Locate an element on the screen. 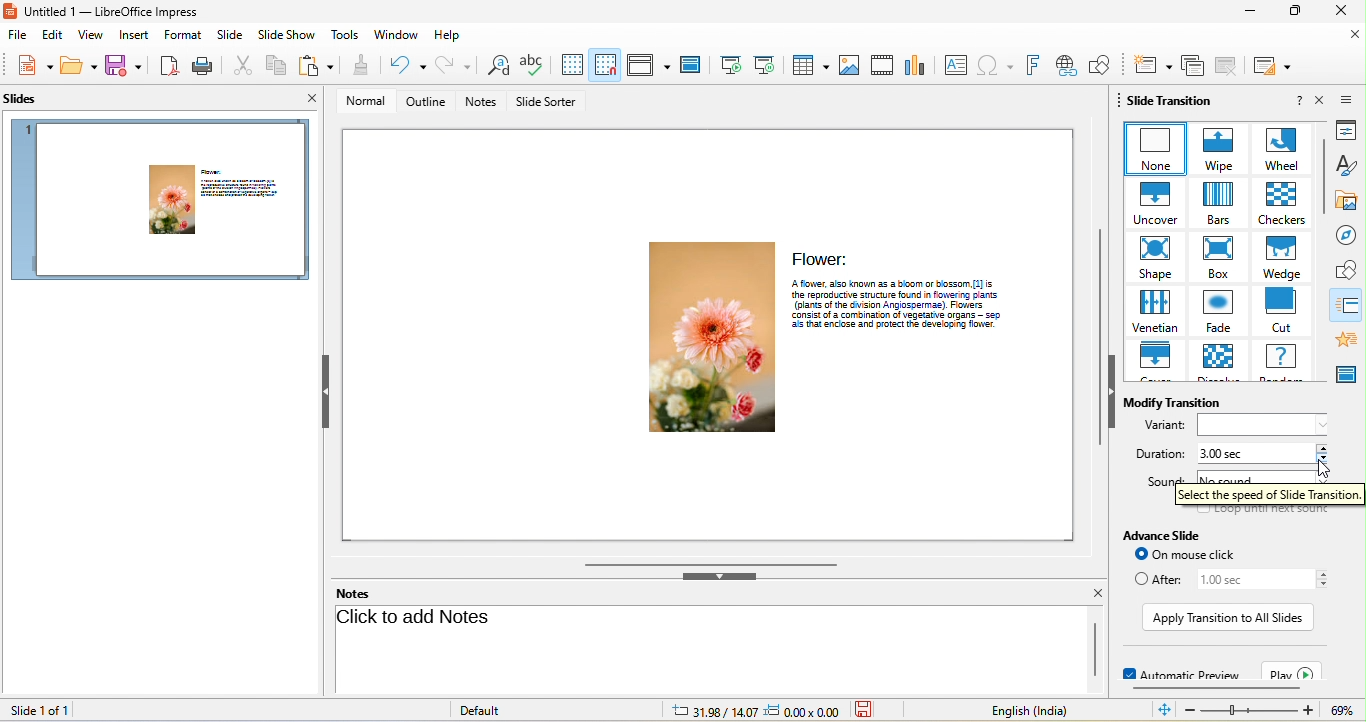 The image size is (1366, 722). redo is located at coordinates (455, 66).